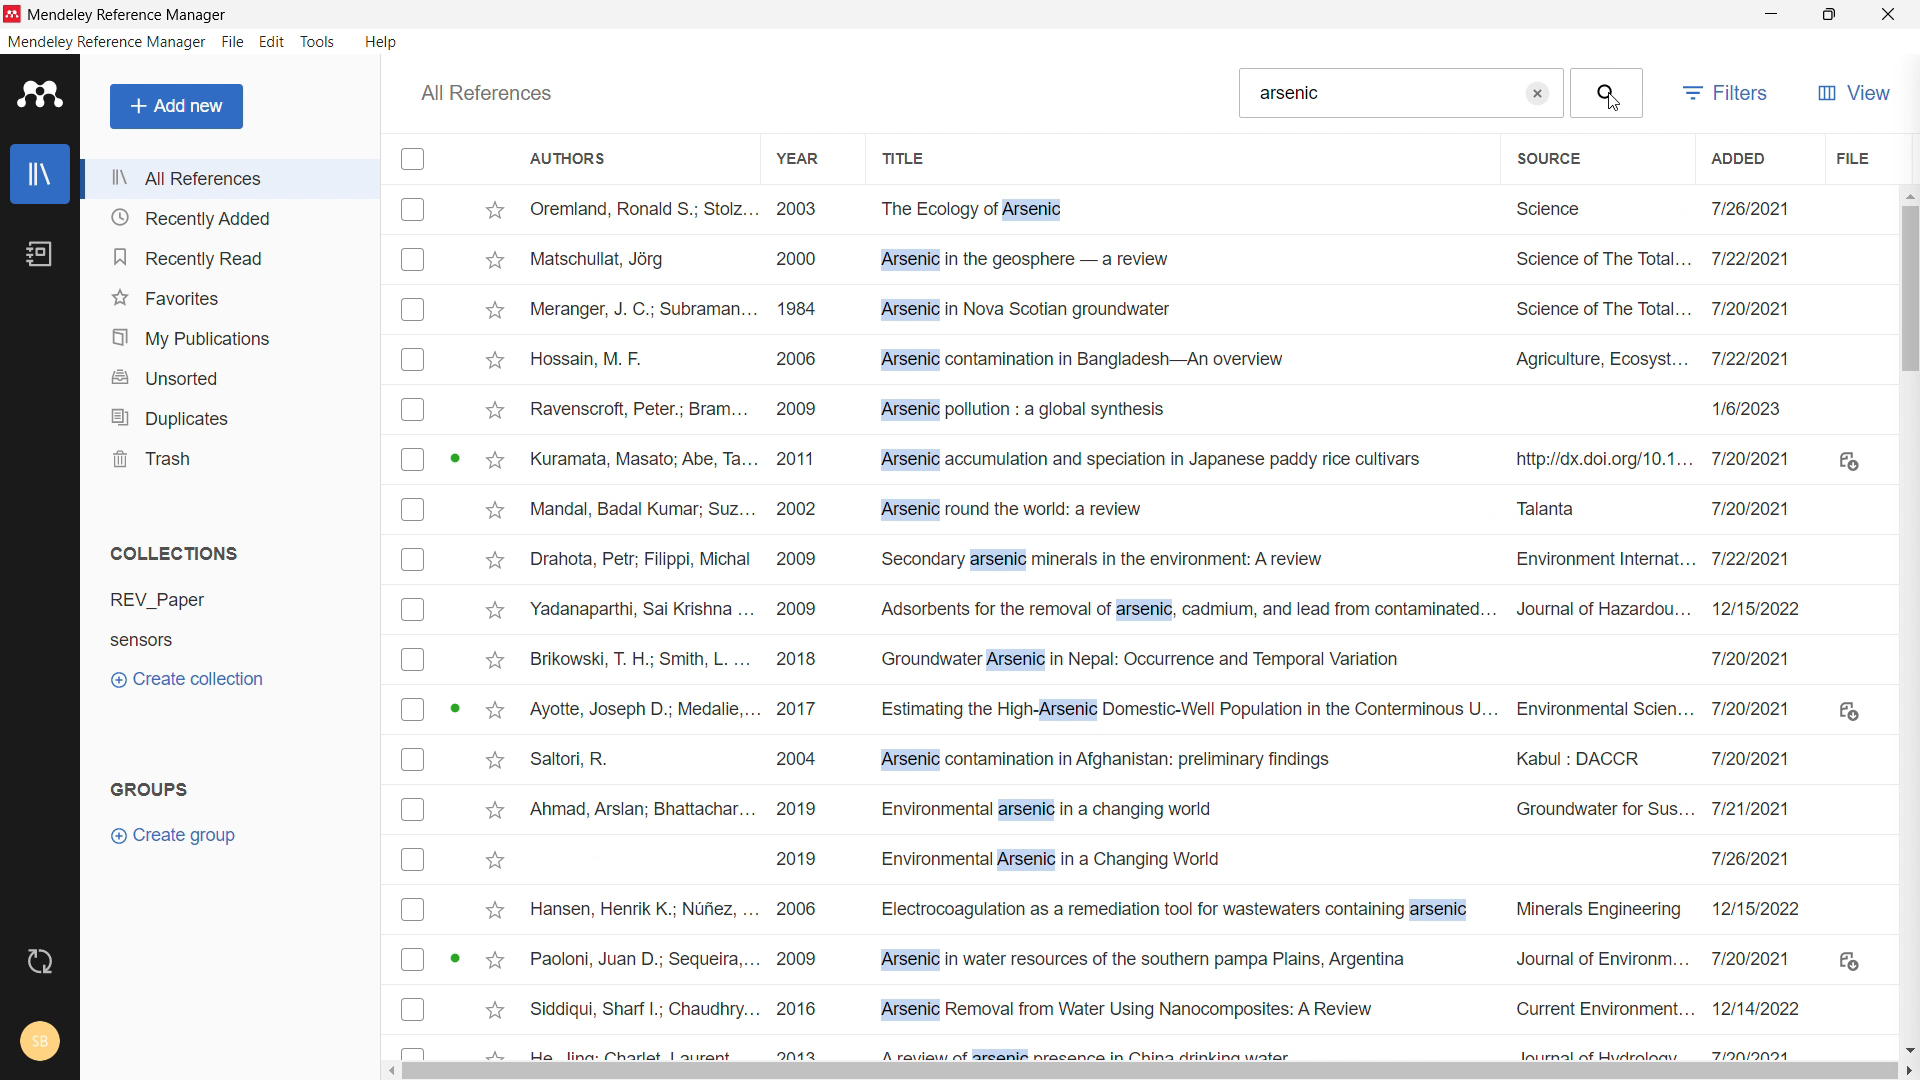 The height and width of the screenshot is (1080, 1920). What do you see at coordinates (414, 310) in the screenshot?
I see `Checkbox` at bounding box center [414, 310].